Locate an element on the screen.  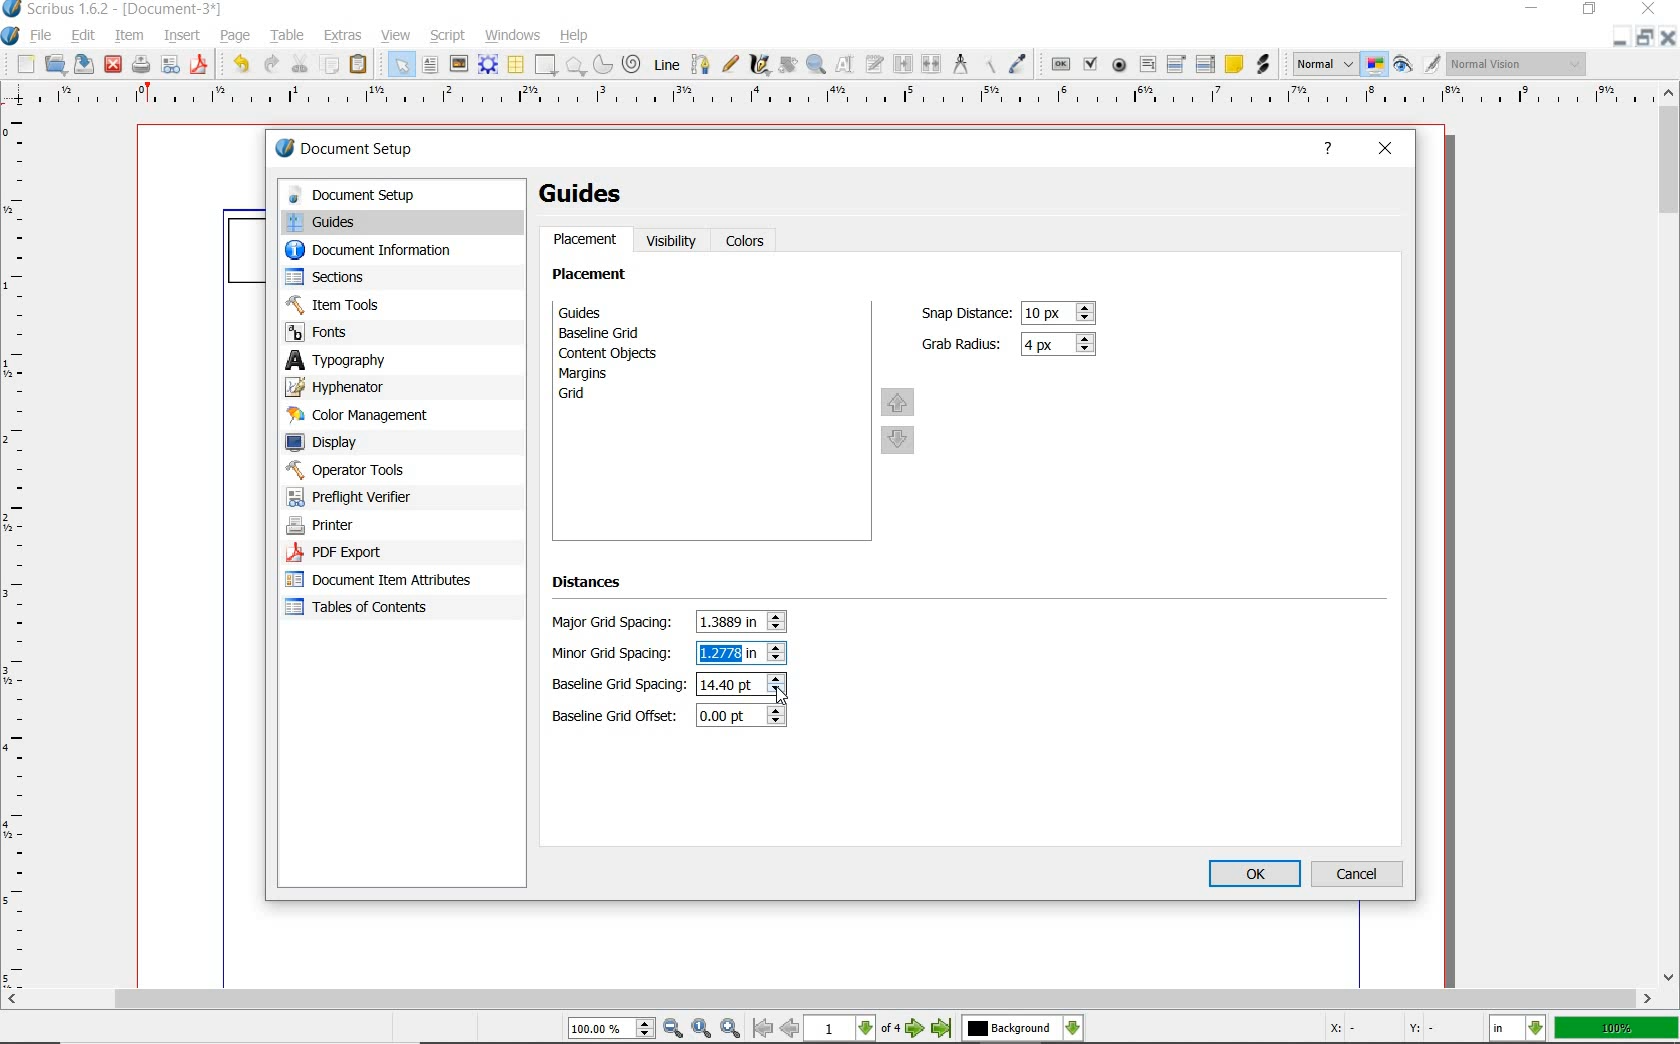
edit text with story editor is located at coordinates (873, 63).